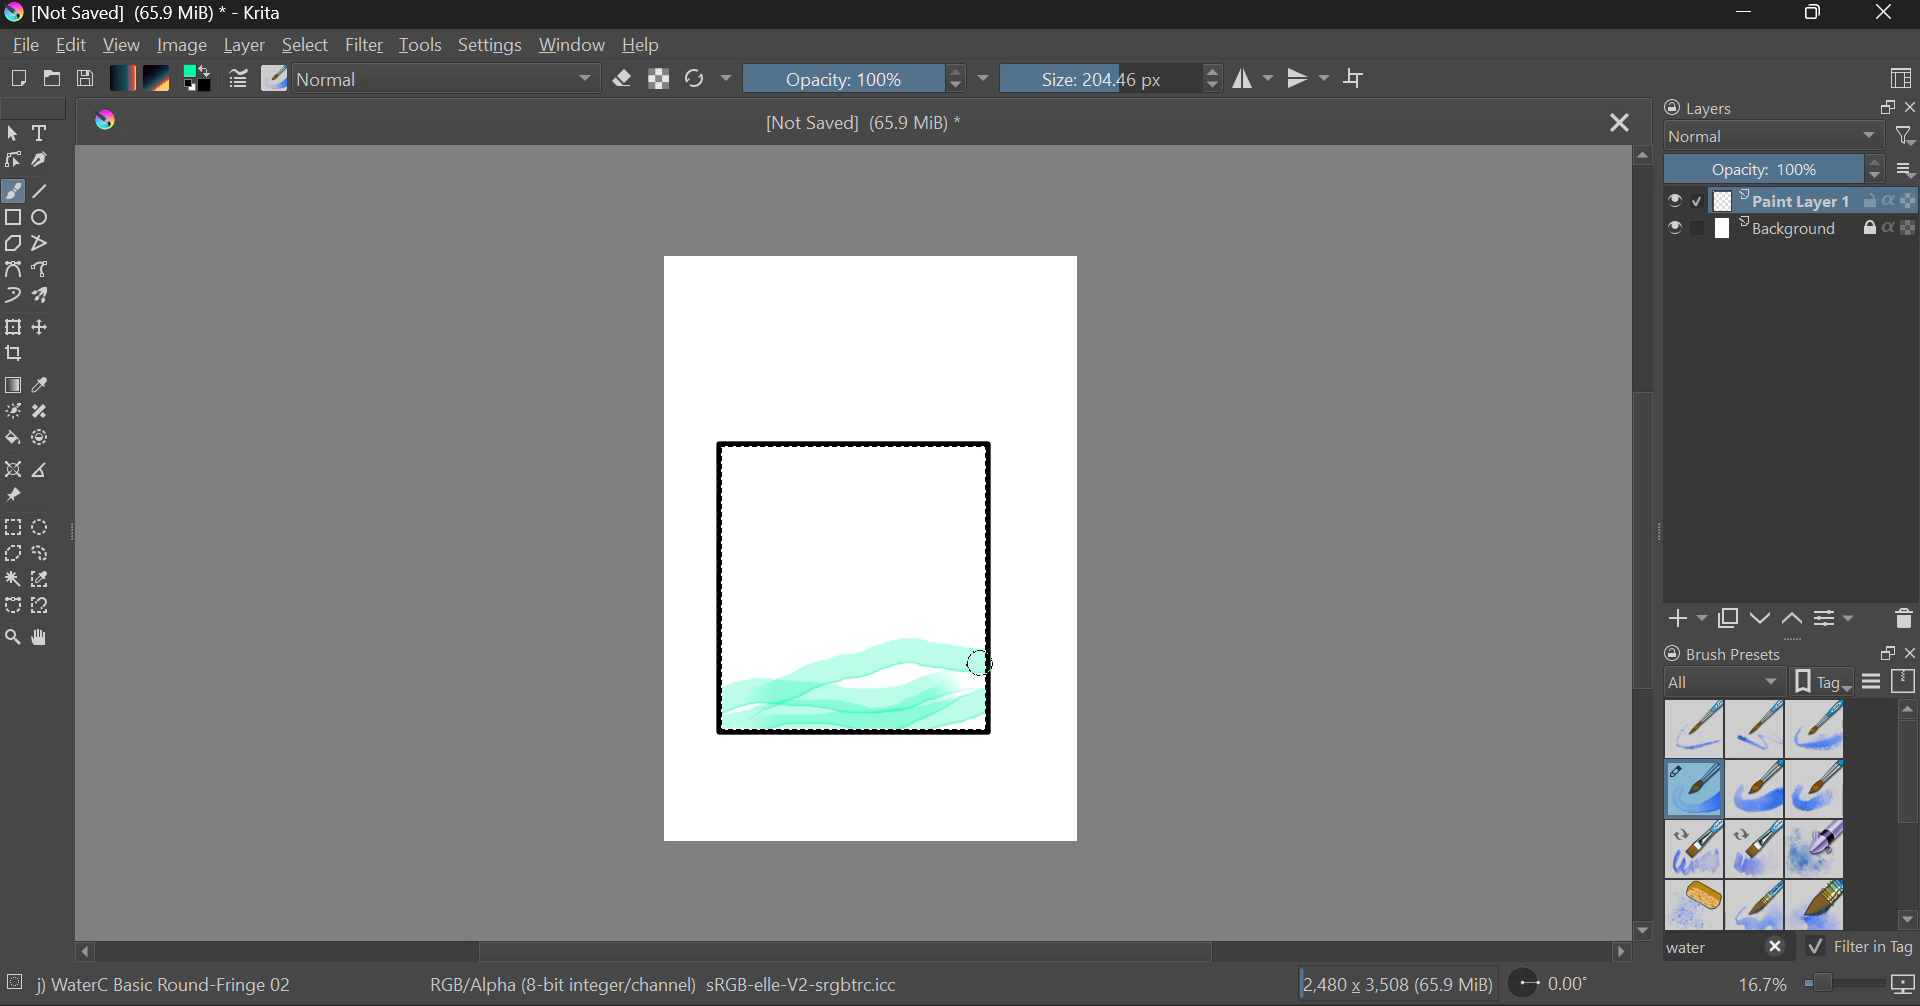  Describe the element at coordinates (42, 245) in the screenshot. I see `Polyline` at that location.